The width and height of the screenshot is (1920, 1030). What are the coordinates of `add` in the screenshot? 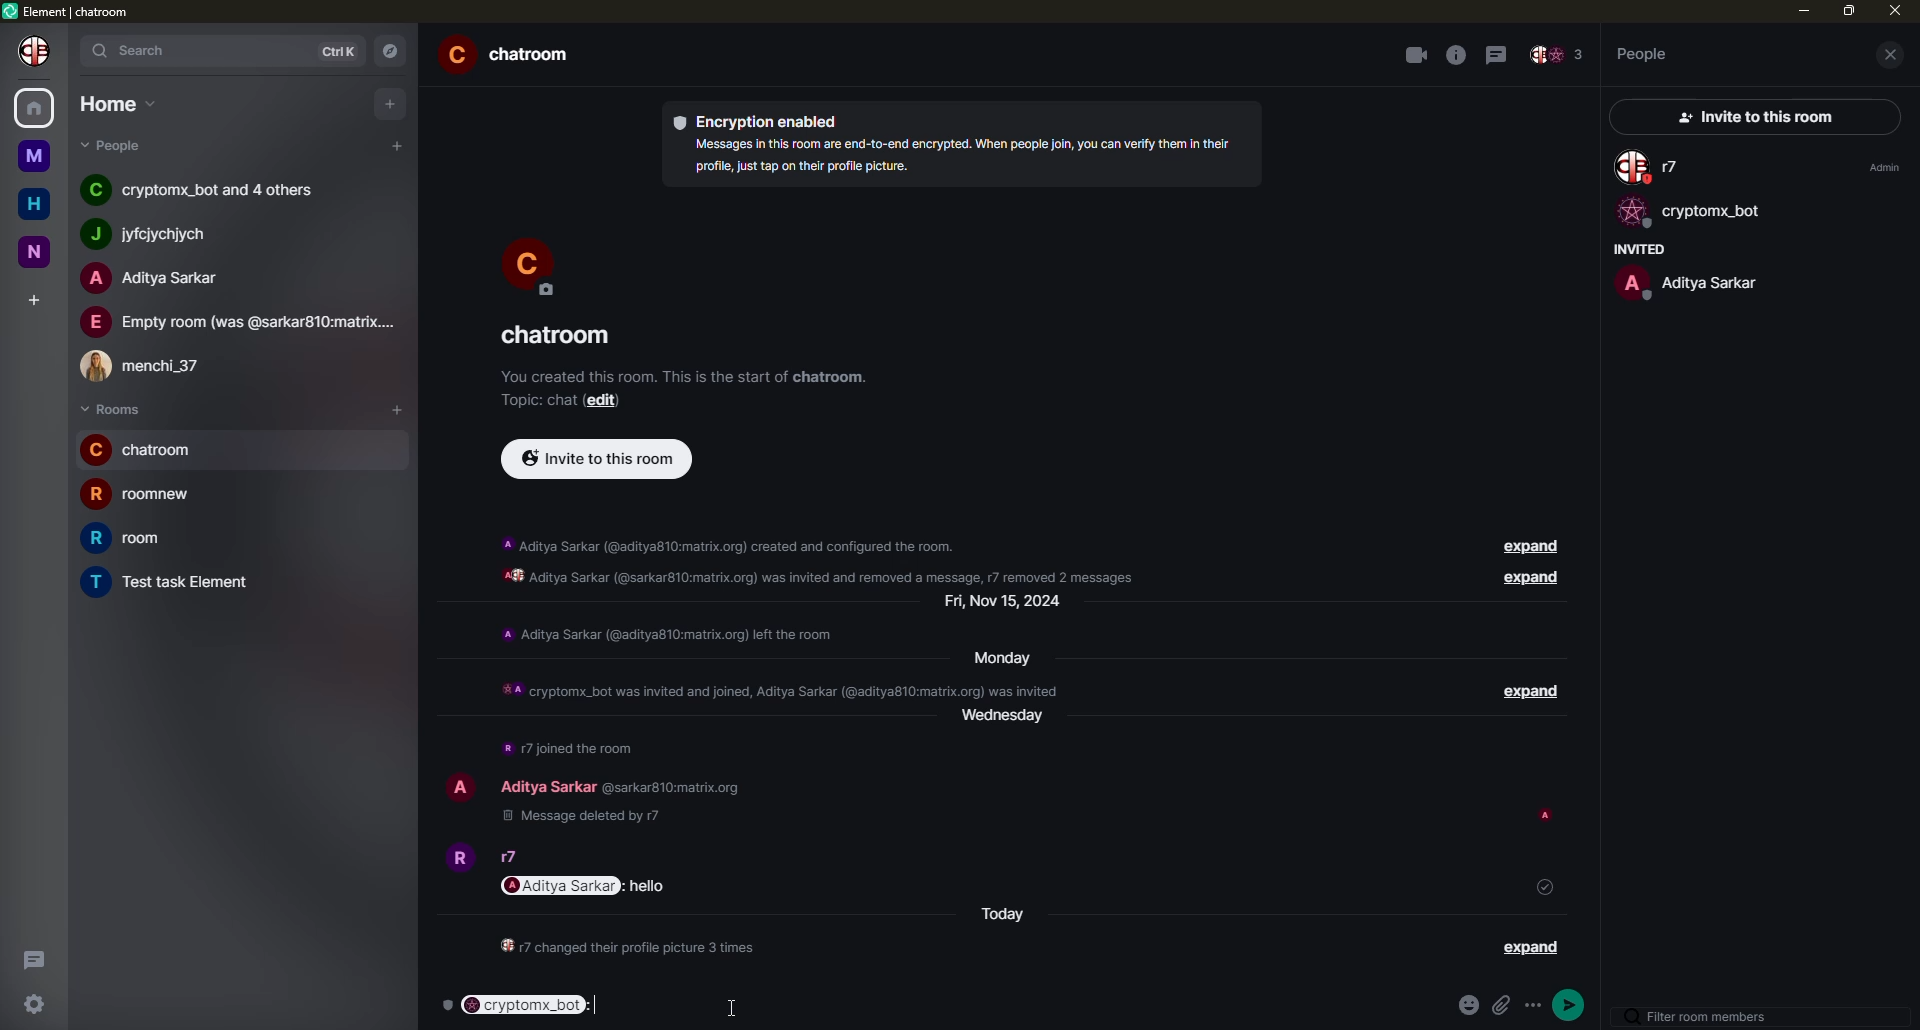 It's located at (397, 145).